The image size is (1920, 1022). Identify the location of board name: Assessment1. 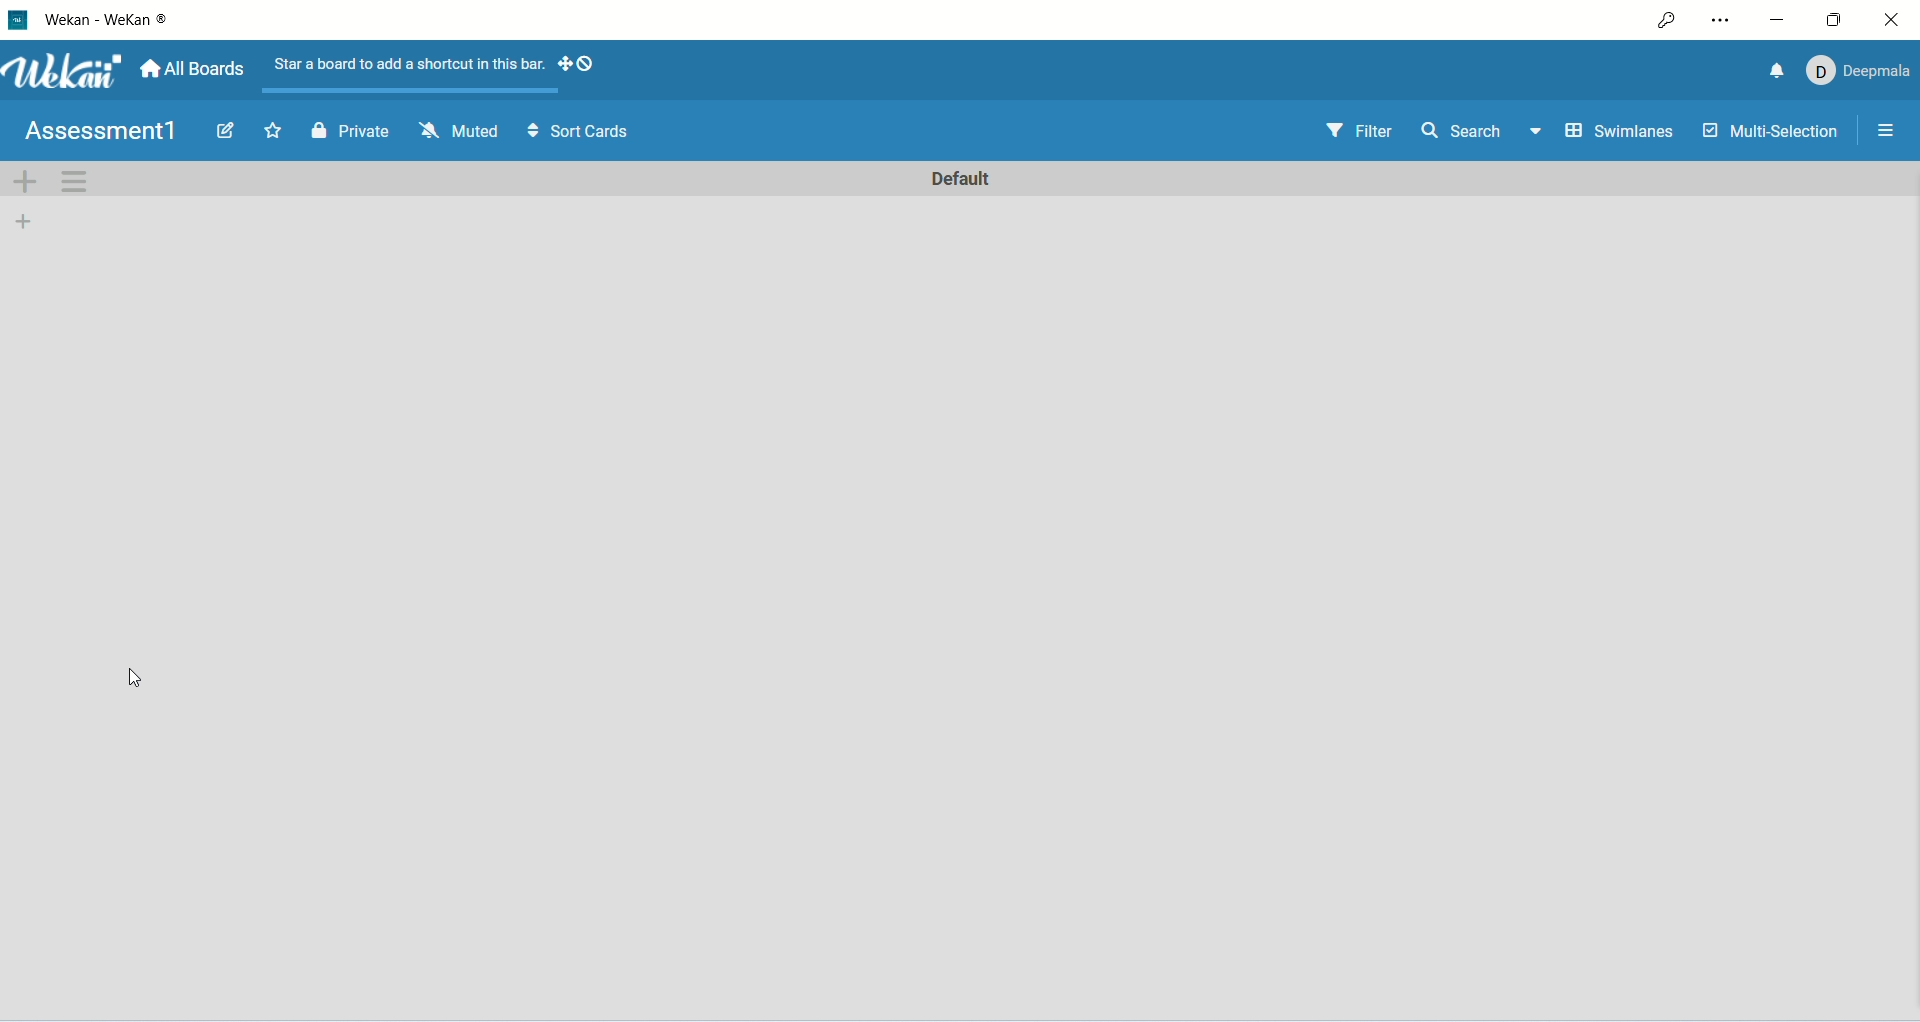
(101, 131).